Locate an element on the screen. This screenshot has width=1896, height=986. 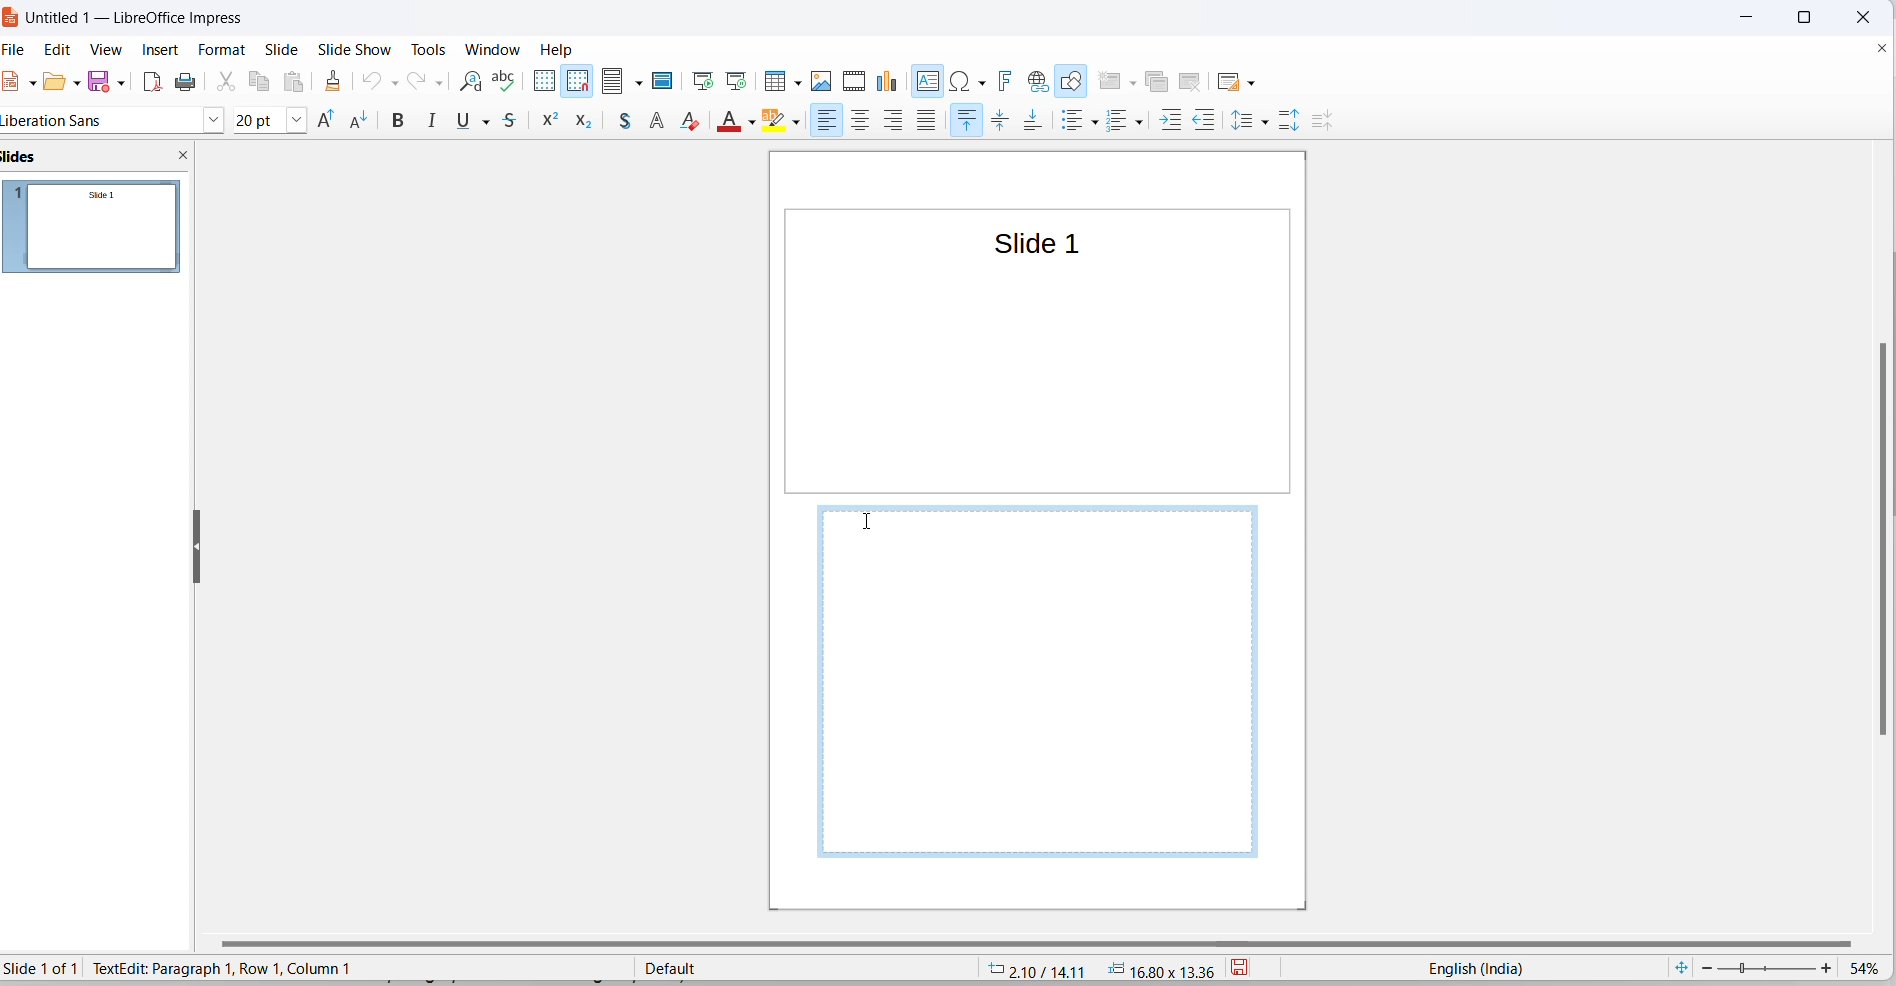
distribute object is located at coordinates (863, 123).